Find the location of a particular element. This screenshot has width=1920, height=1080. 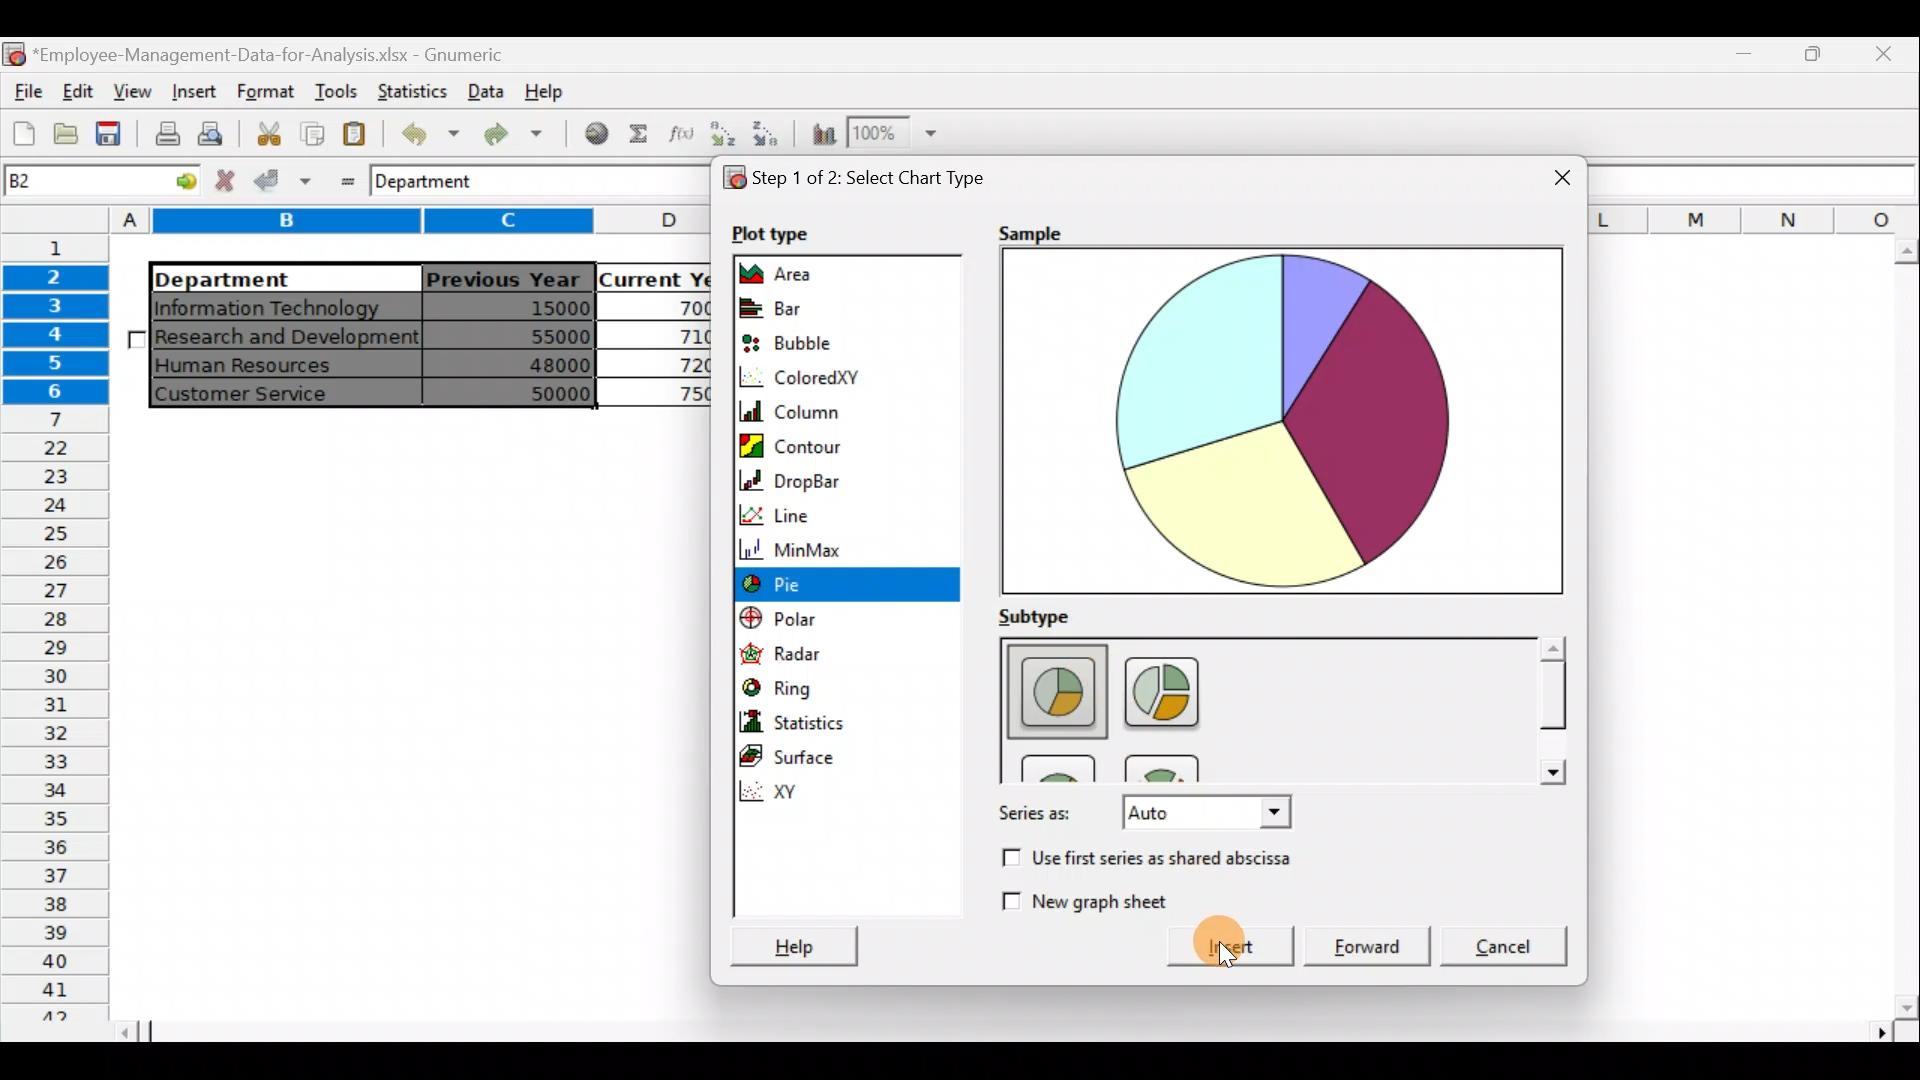

Enter formula is located at coordinates (341, 179).